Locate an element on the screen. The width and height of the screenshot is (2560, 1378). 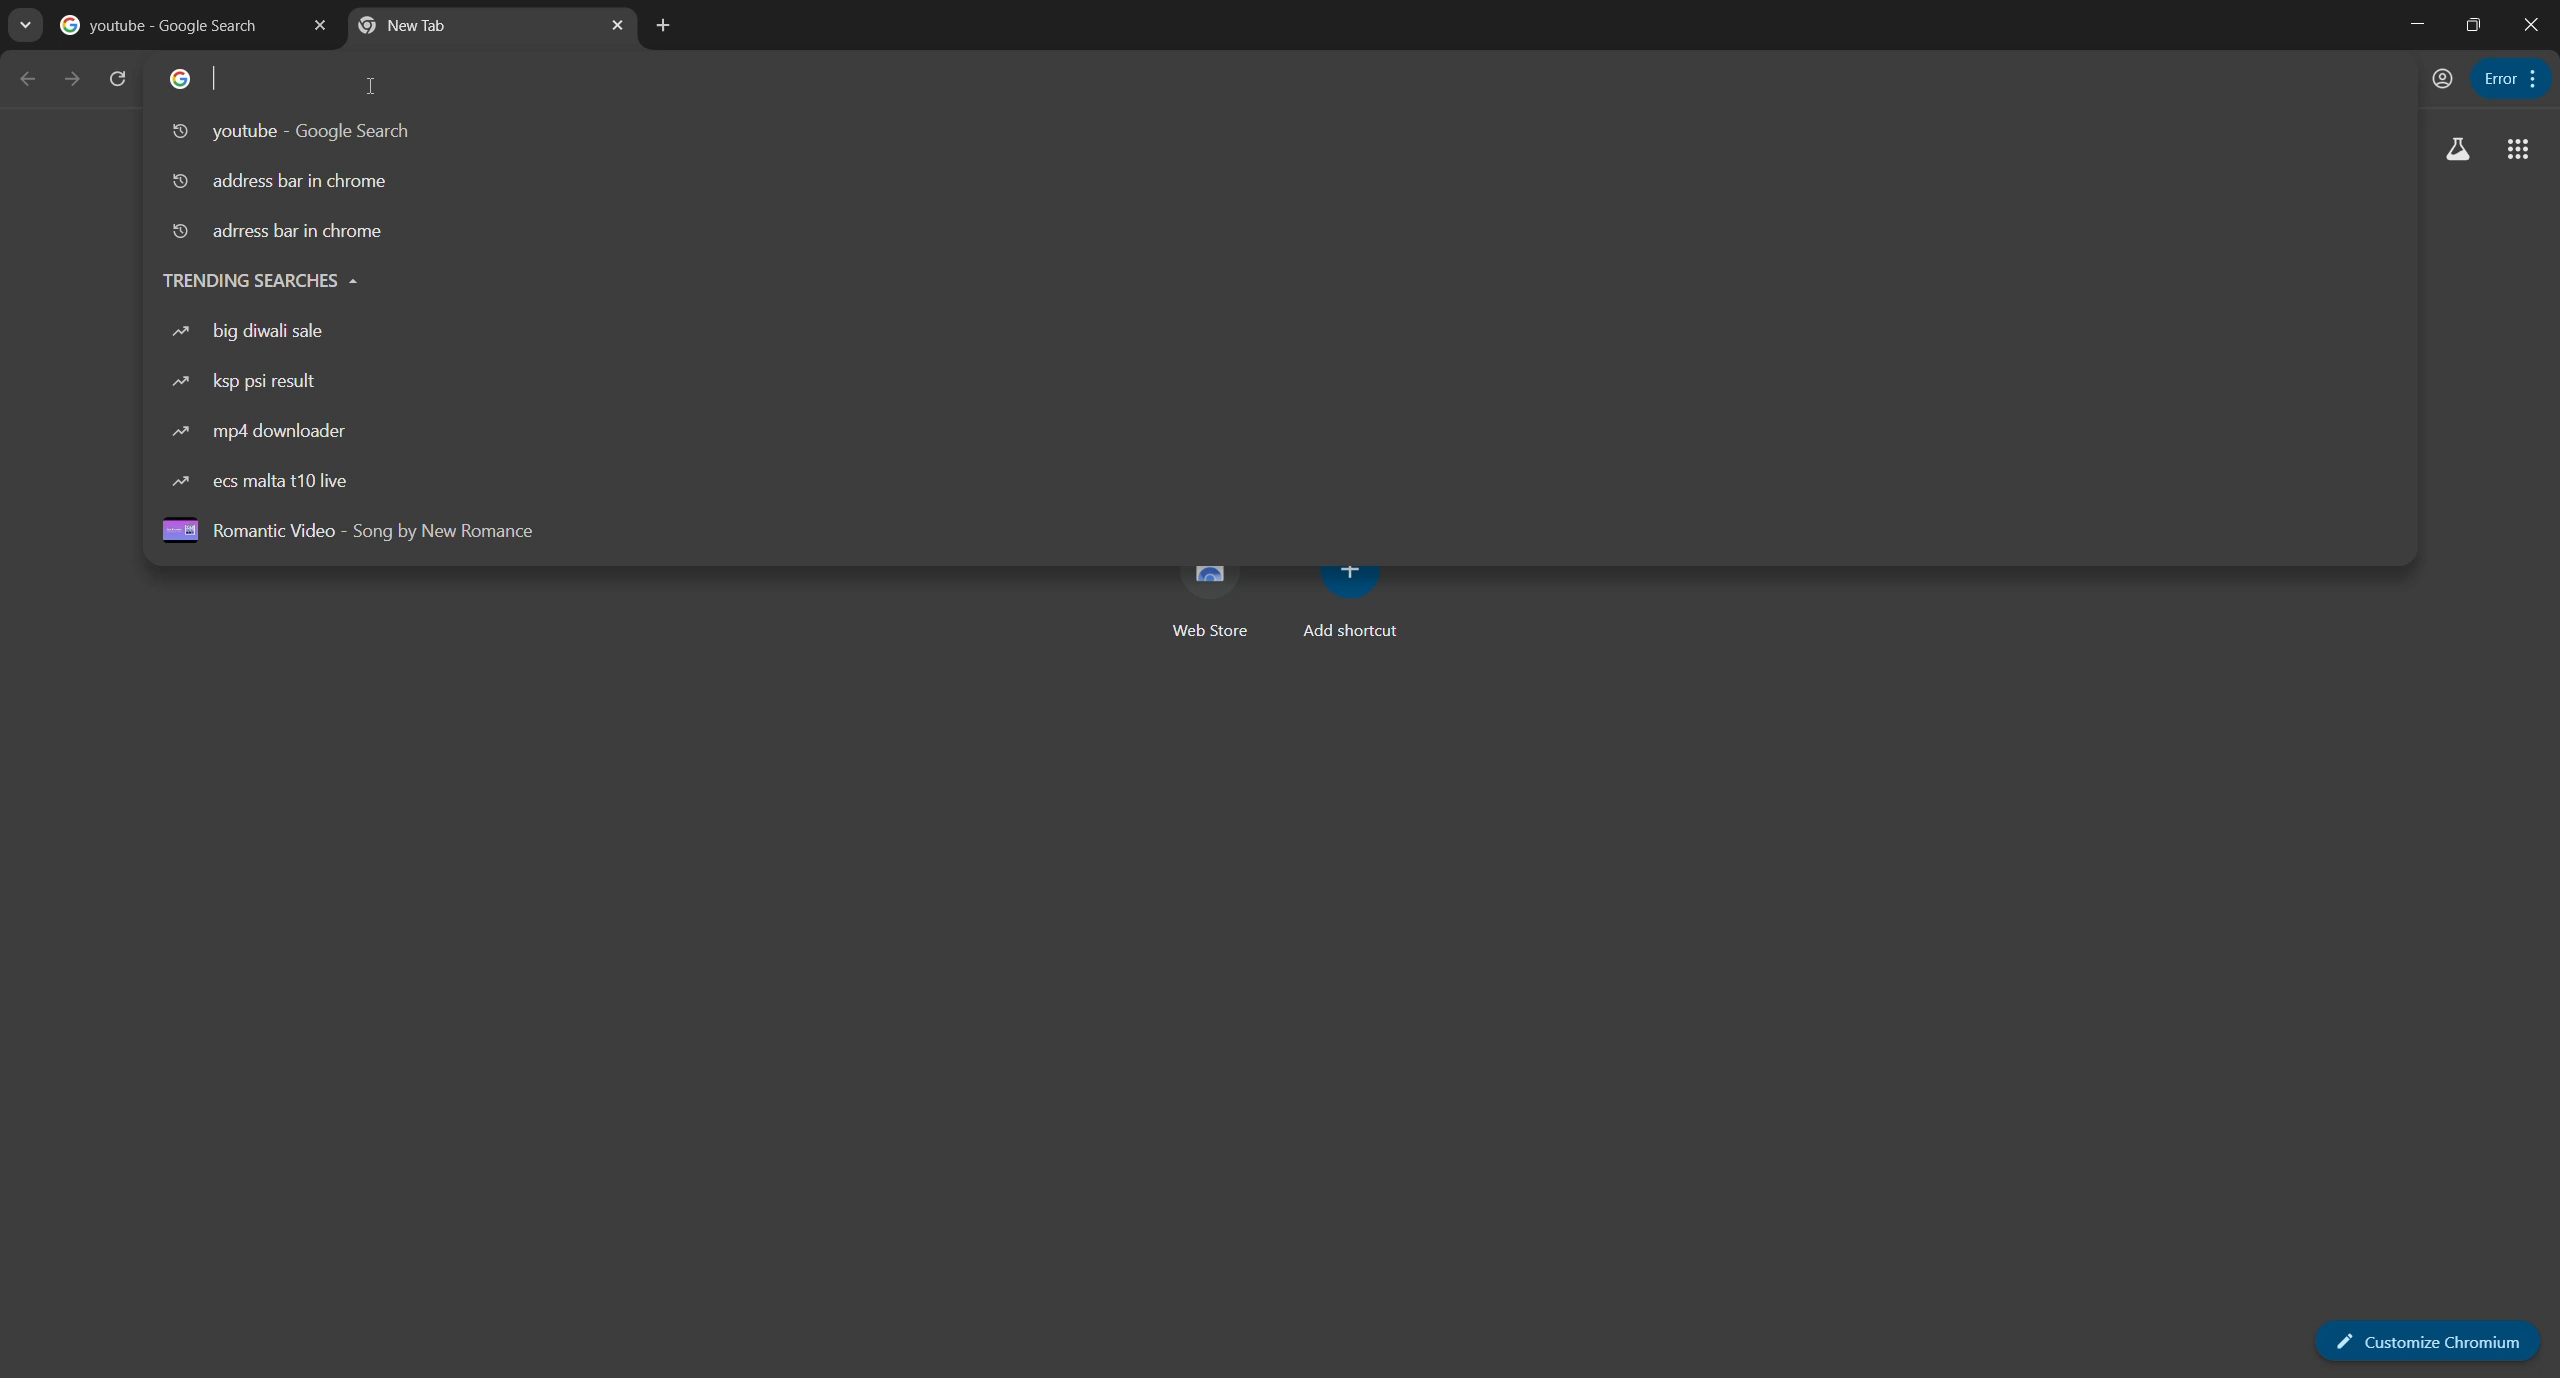
cursor is located at coordinates (357, 83).